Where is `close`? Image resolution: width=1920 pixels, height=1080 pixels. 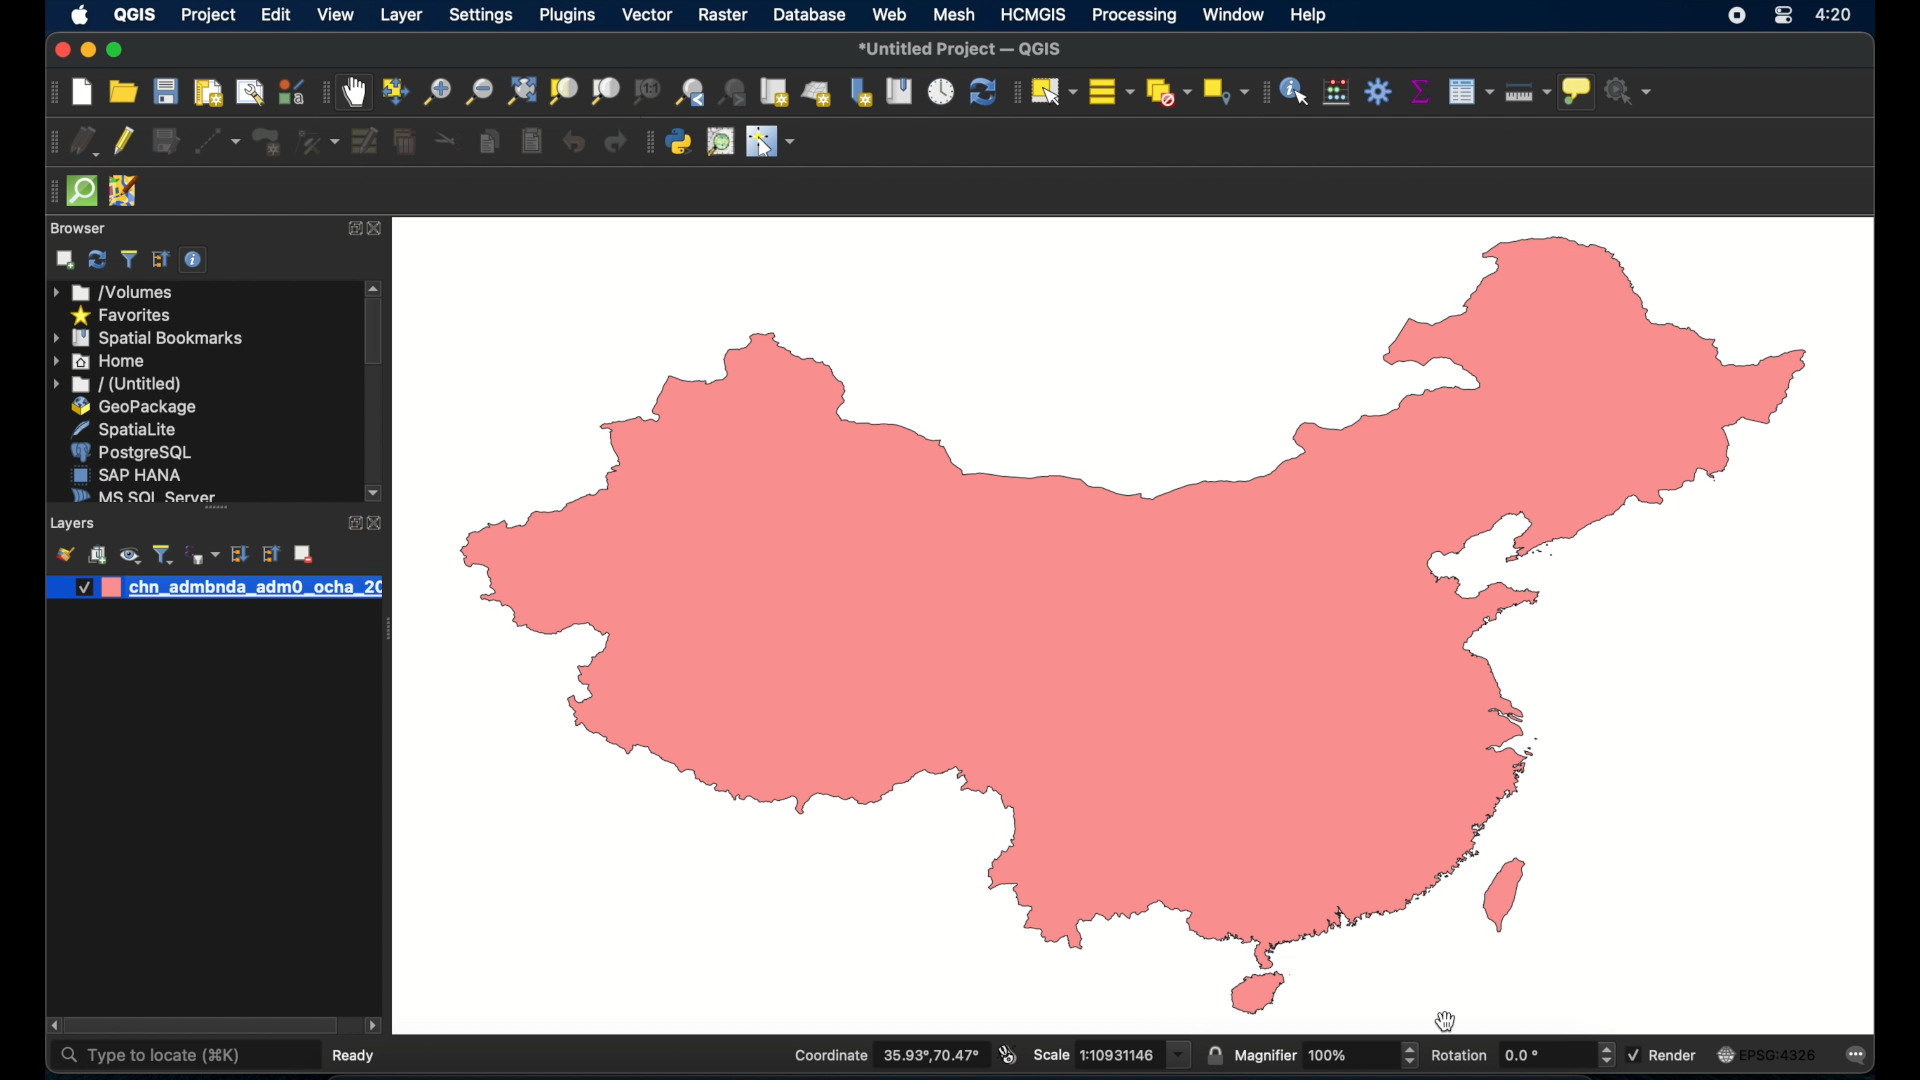 close is located at coordinates (60, 53).